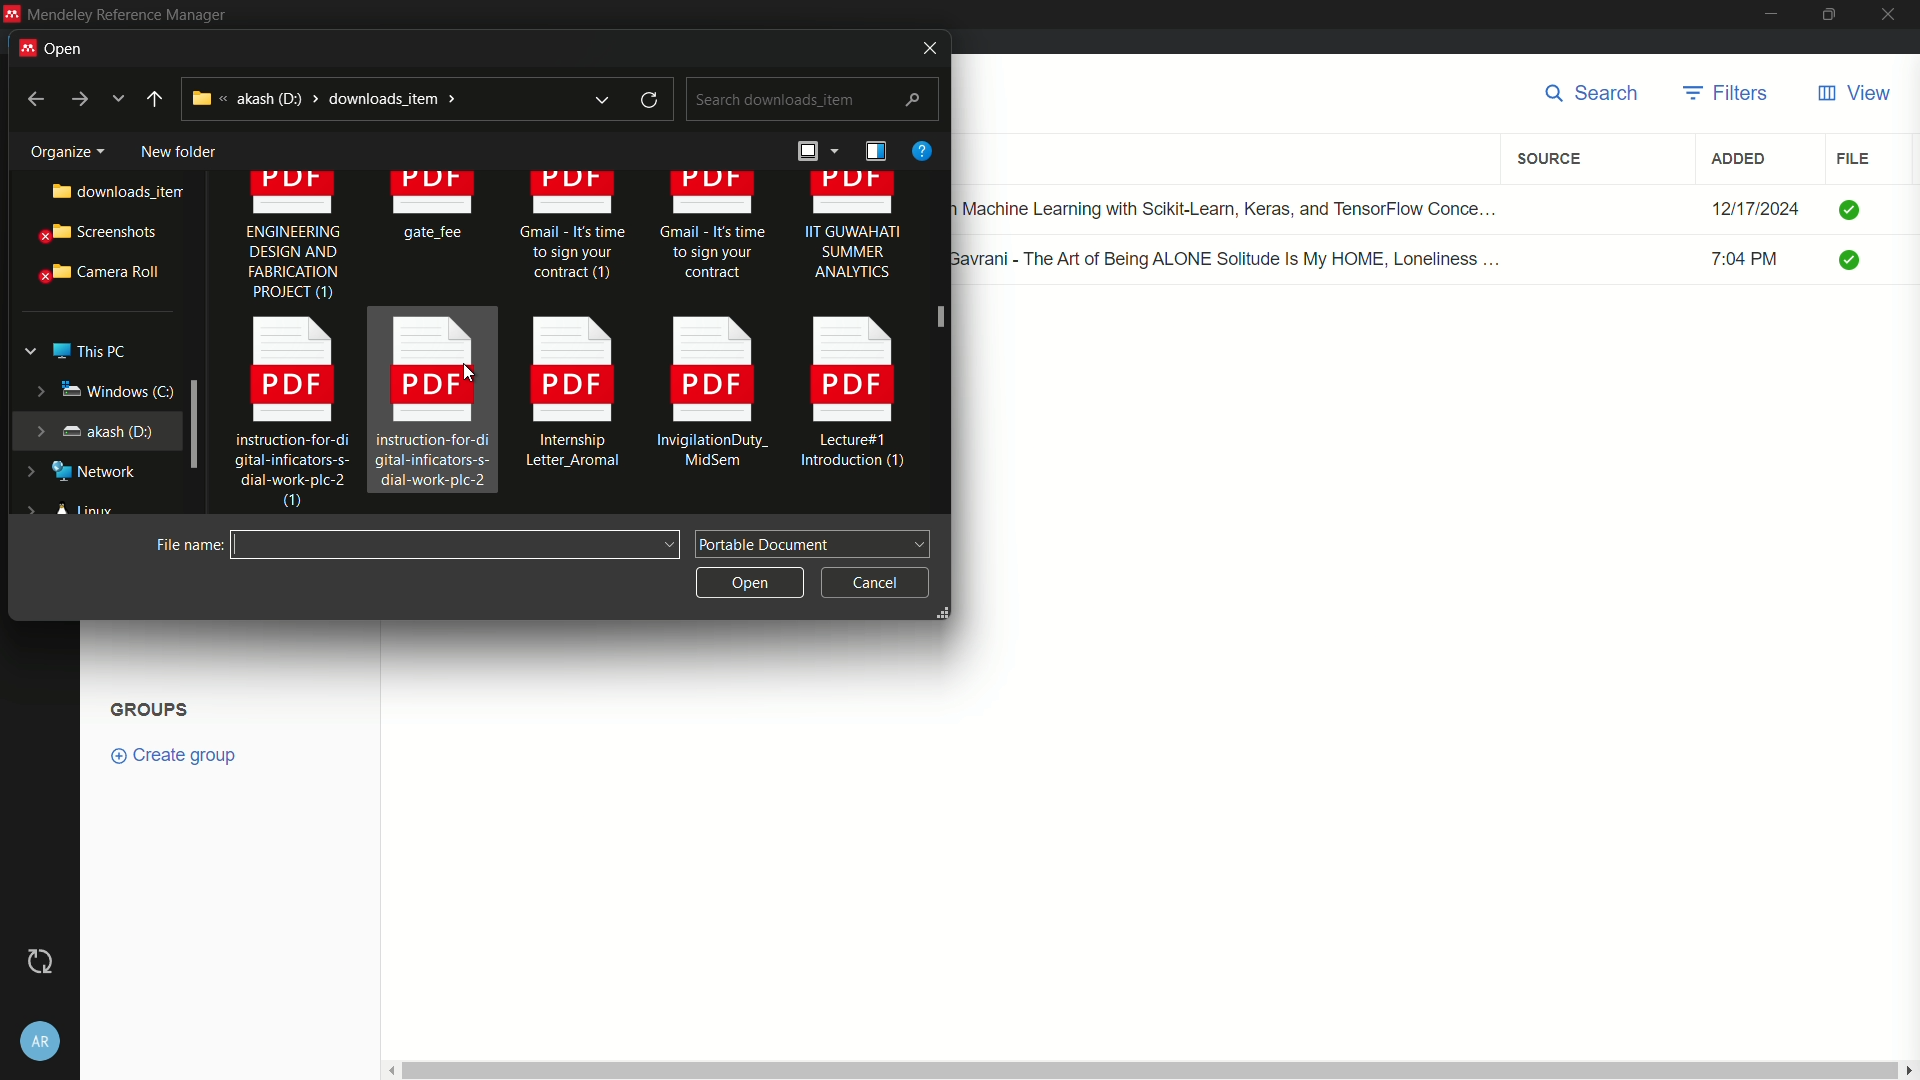 The width and height of the screenshot is (1920, 1080). What do you see at coordinates (78, 100) in the screenshot?
I see `go to` at bounding box center [78, 100].